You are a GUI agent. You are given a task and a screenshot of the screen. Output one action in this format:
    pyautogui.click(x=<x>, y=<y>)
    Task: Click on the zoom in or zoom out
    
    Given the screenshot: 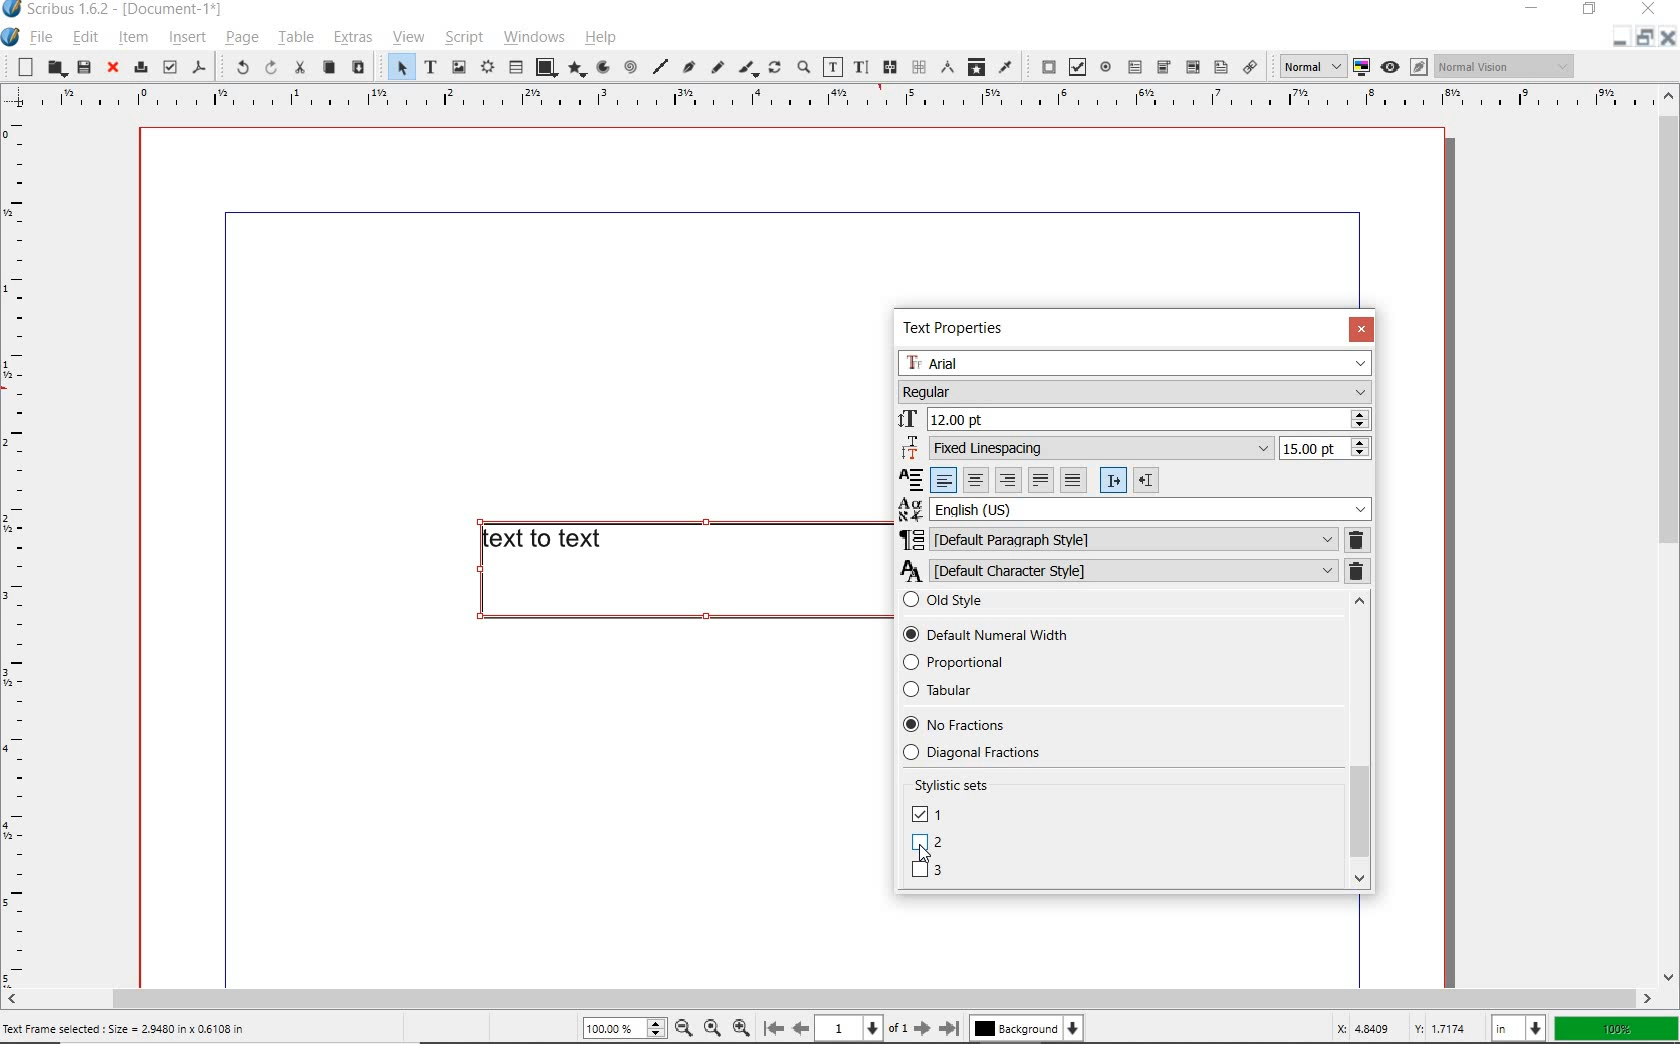 What is the action you would take?
    pyautogui.click(x=803, y=69)
    